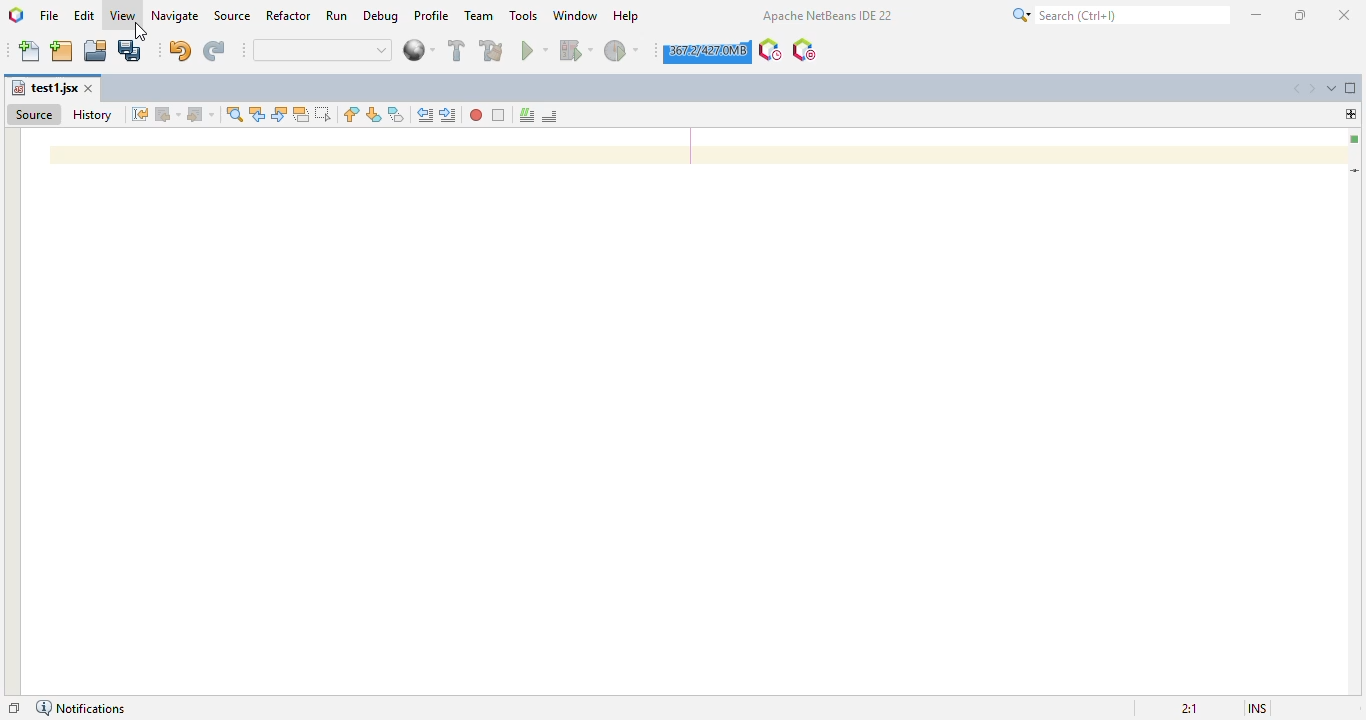 The image size is (1366, 720). I want to click on back, so click(167, 114).